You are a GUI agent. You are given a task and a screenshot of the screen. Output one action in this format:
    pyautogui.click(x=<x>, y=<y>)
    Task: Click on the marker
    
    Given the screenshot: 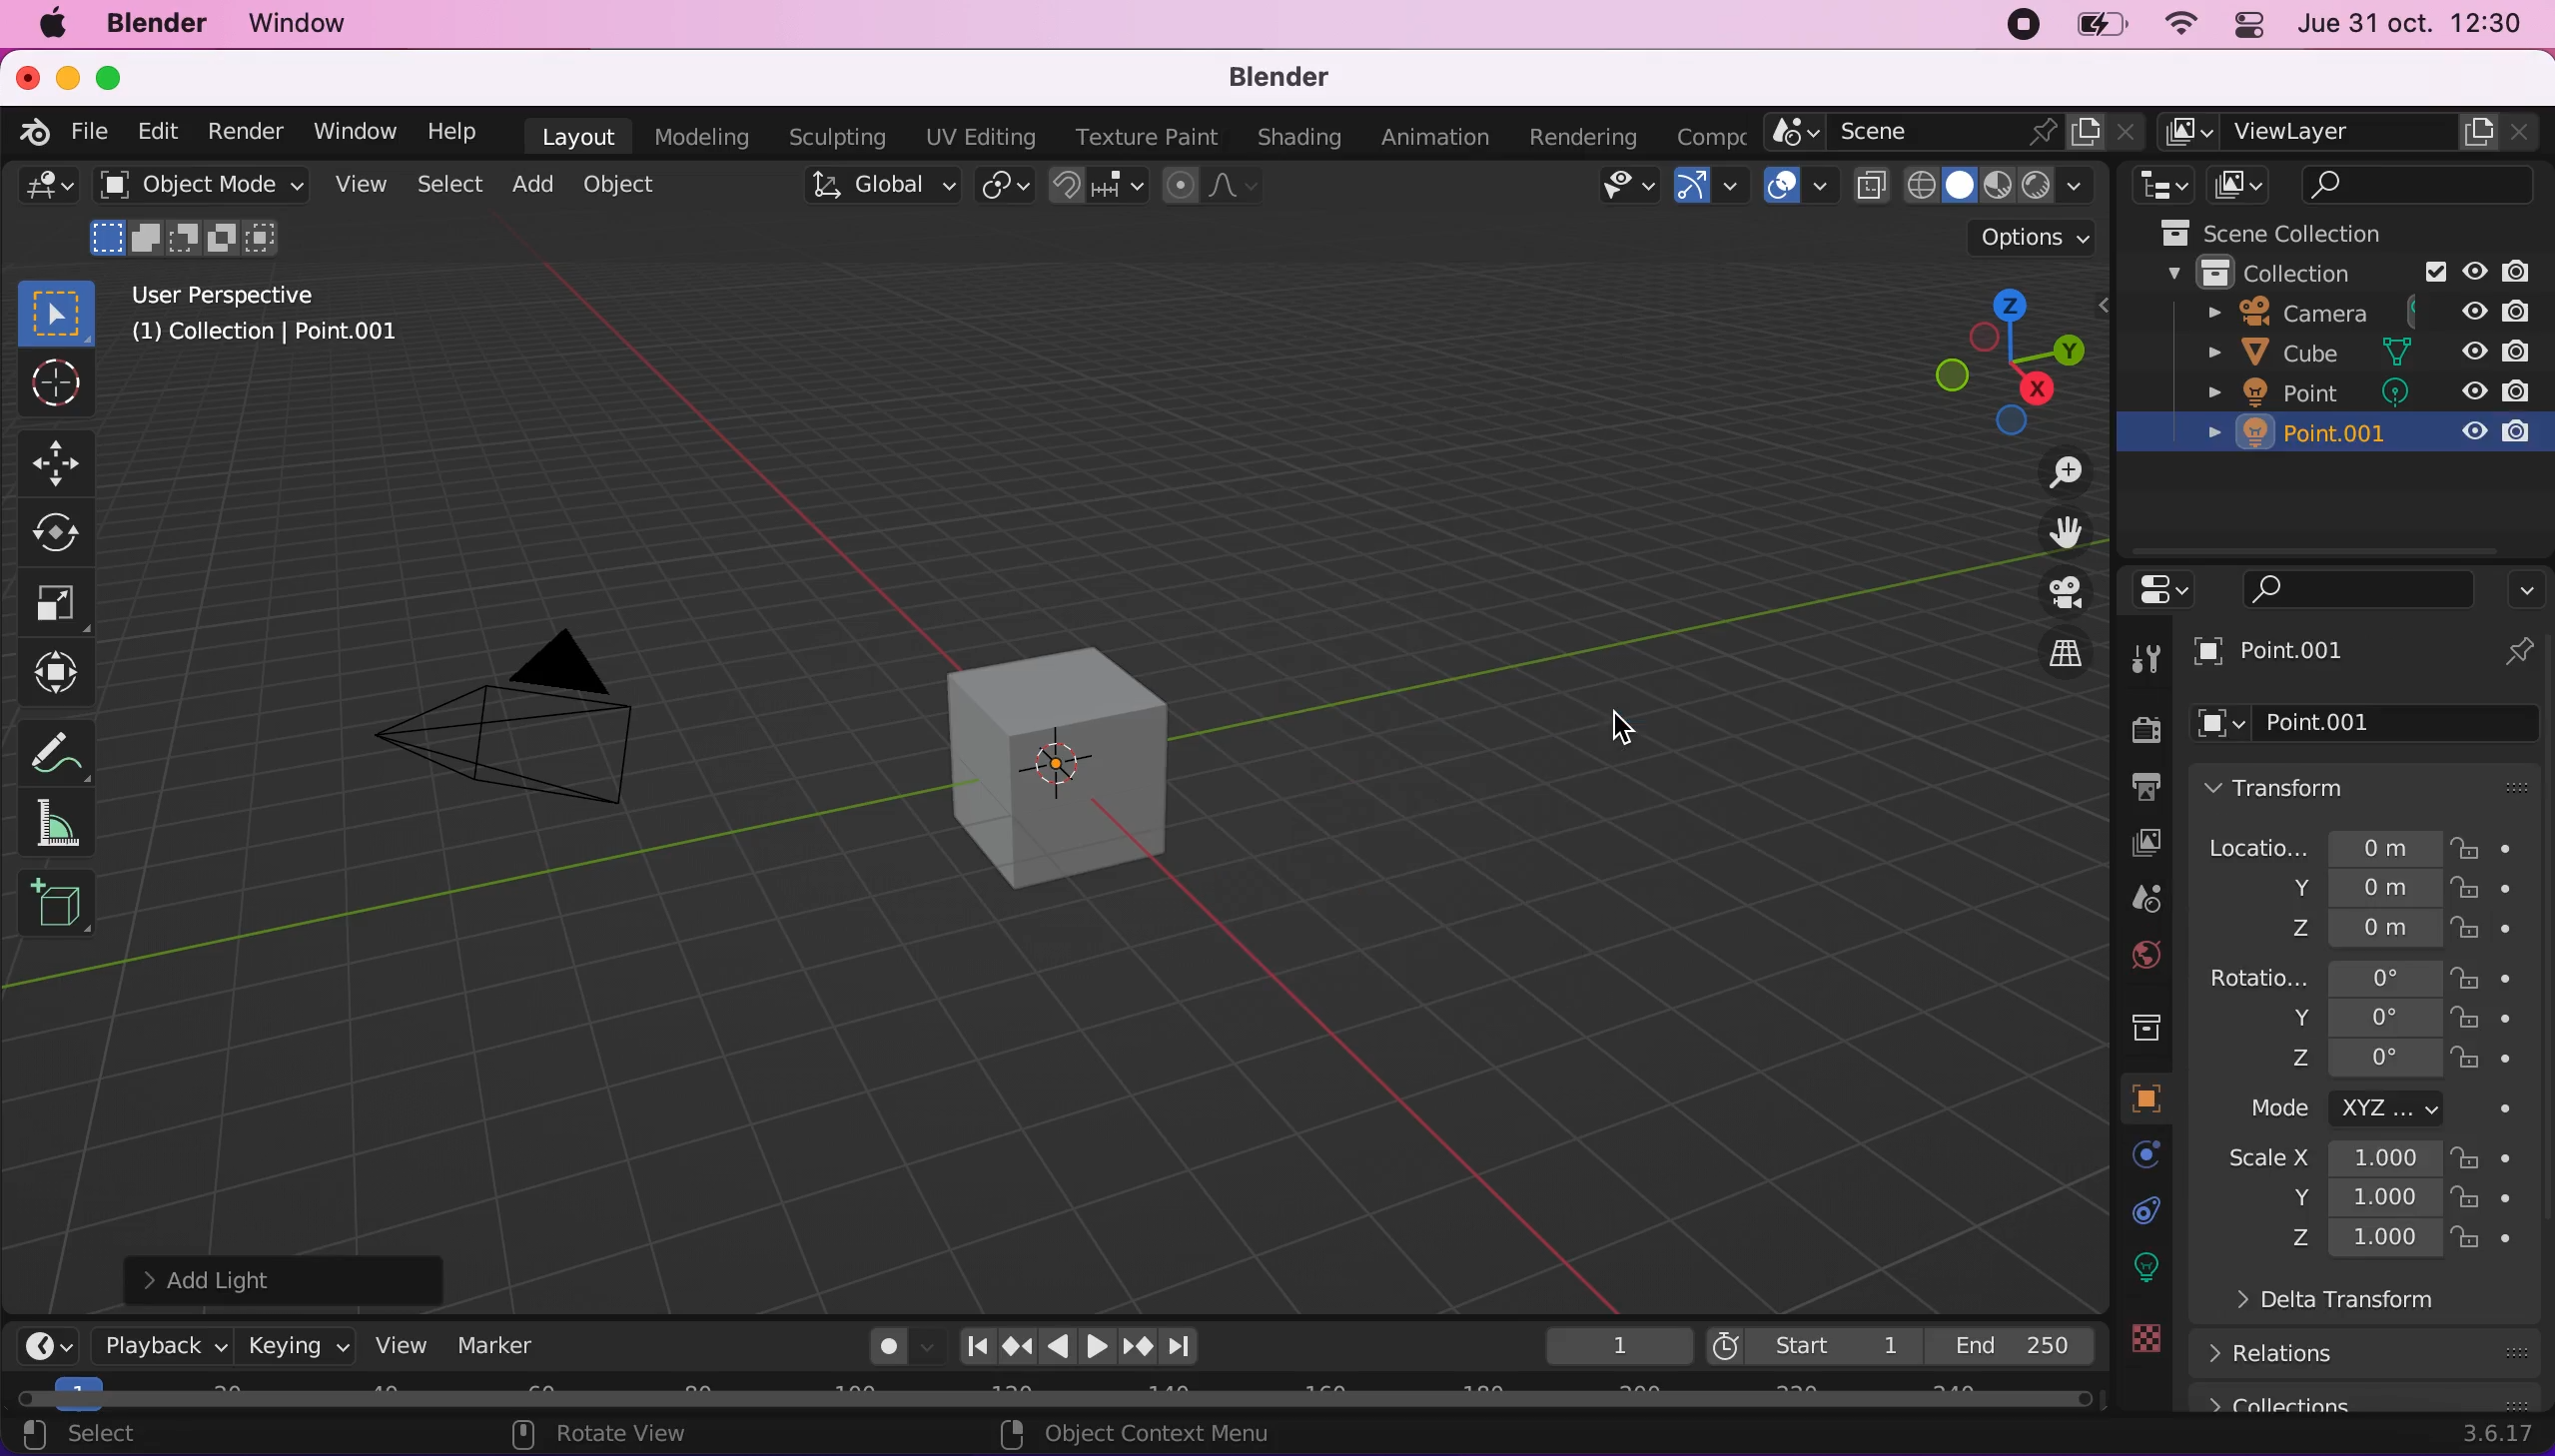 What is the action you would take?
    pyautogui.click(x=506, y=1345)
    